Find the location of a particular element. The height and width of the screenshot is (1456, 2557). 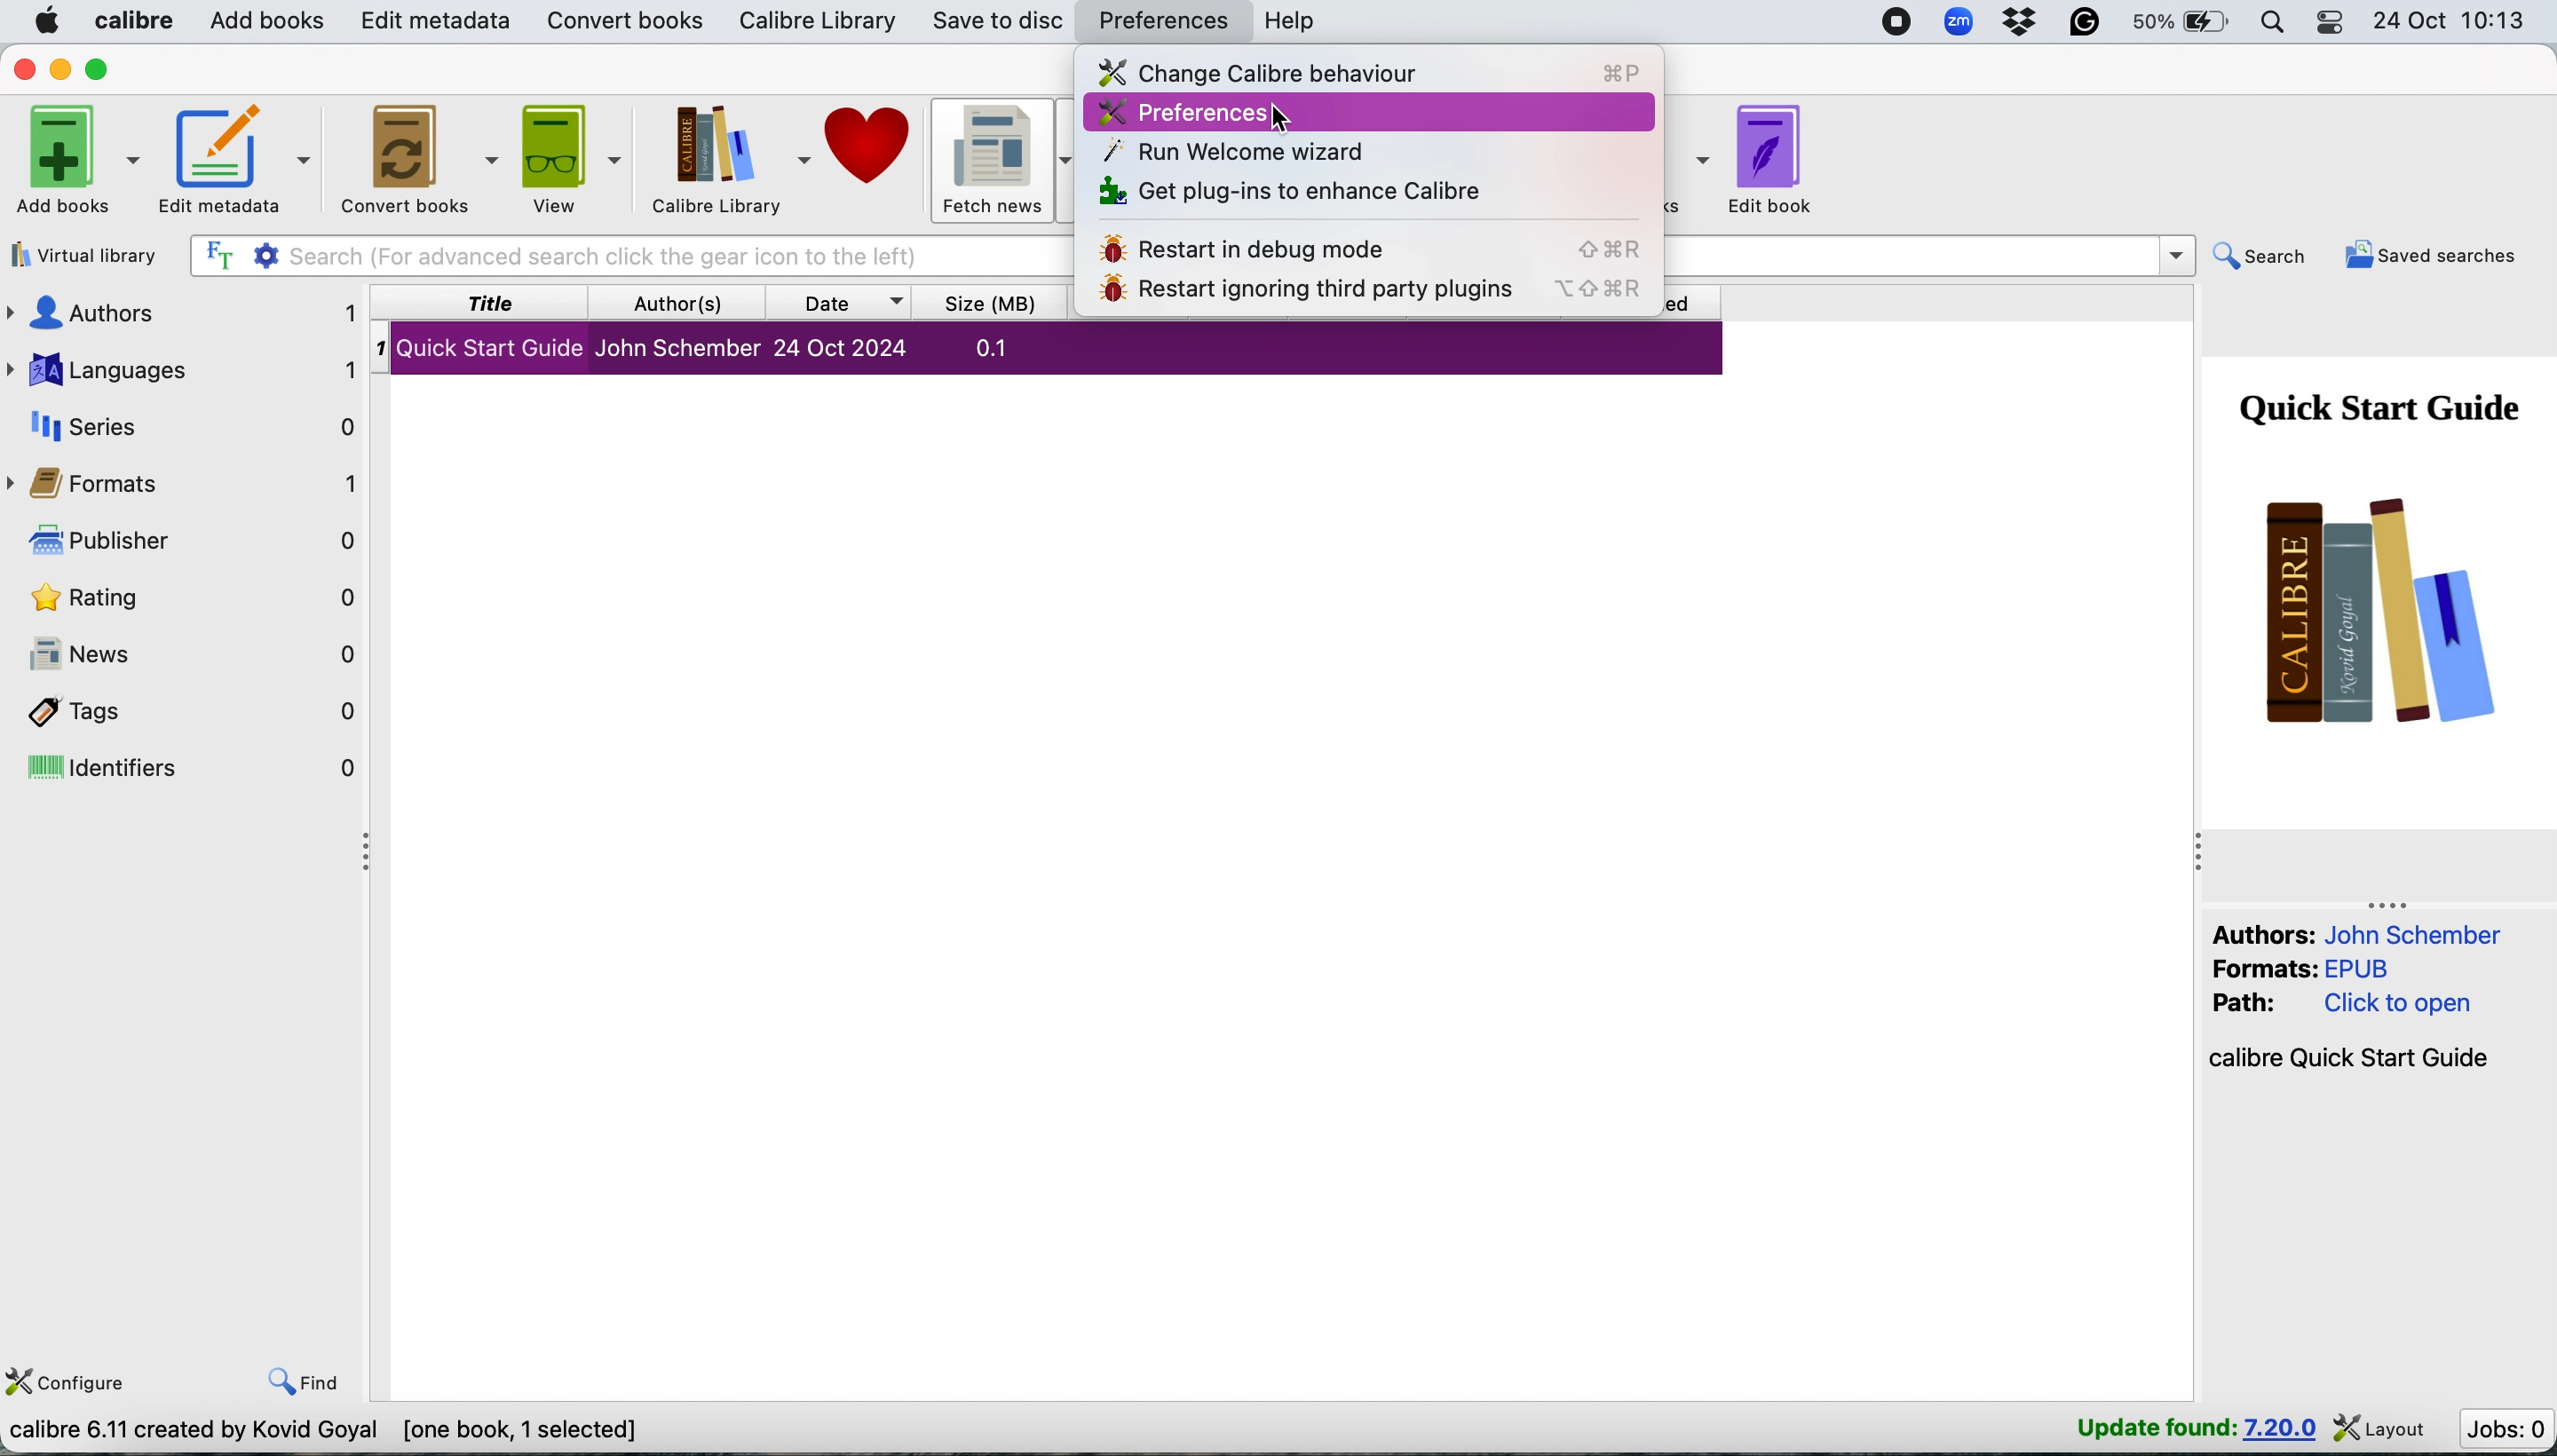

restart in debug mode is located at coordinates (1367, 245).